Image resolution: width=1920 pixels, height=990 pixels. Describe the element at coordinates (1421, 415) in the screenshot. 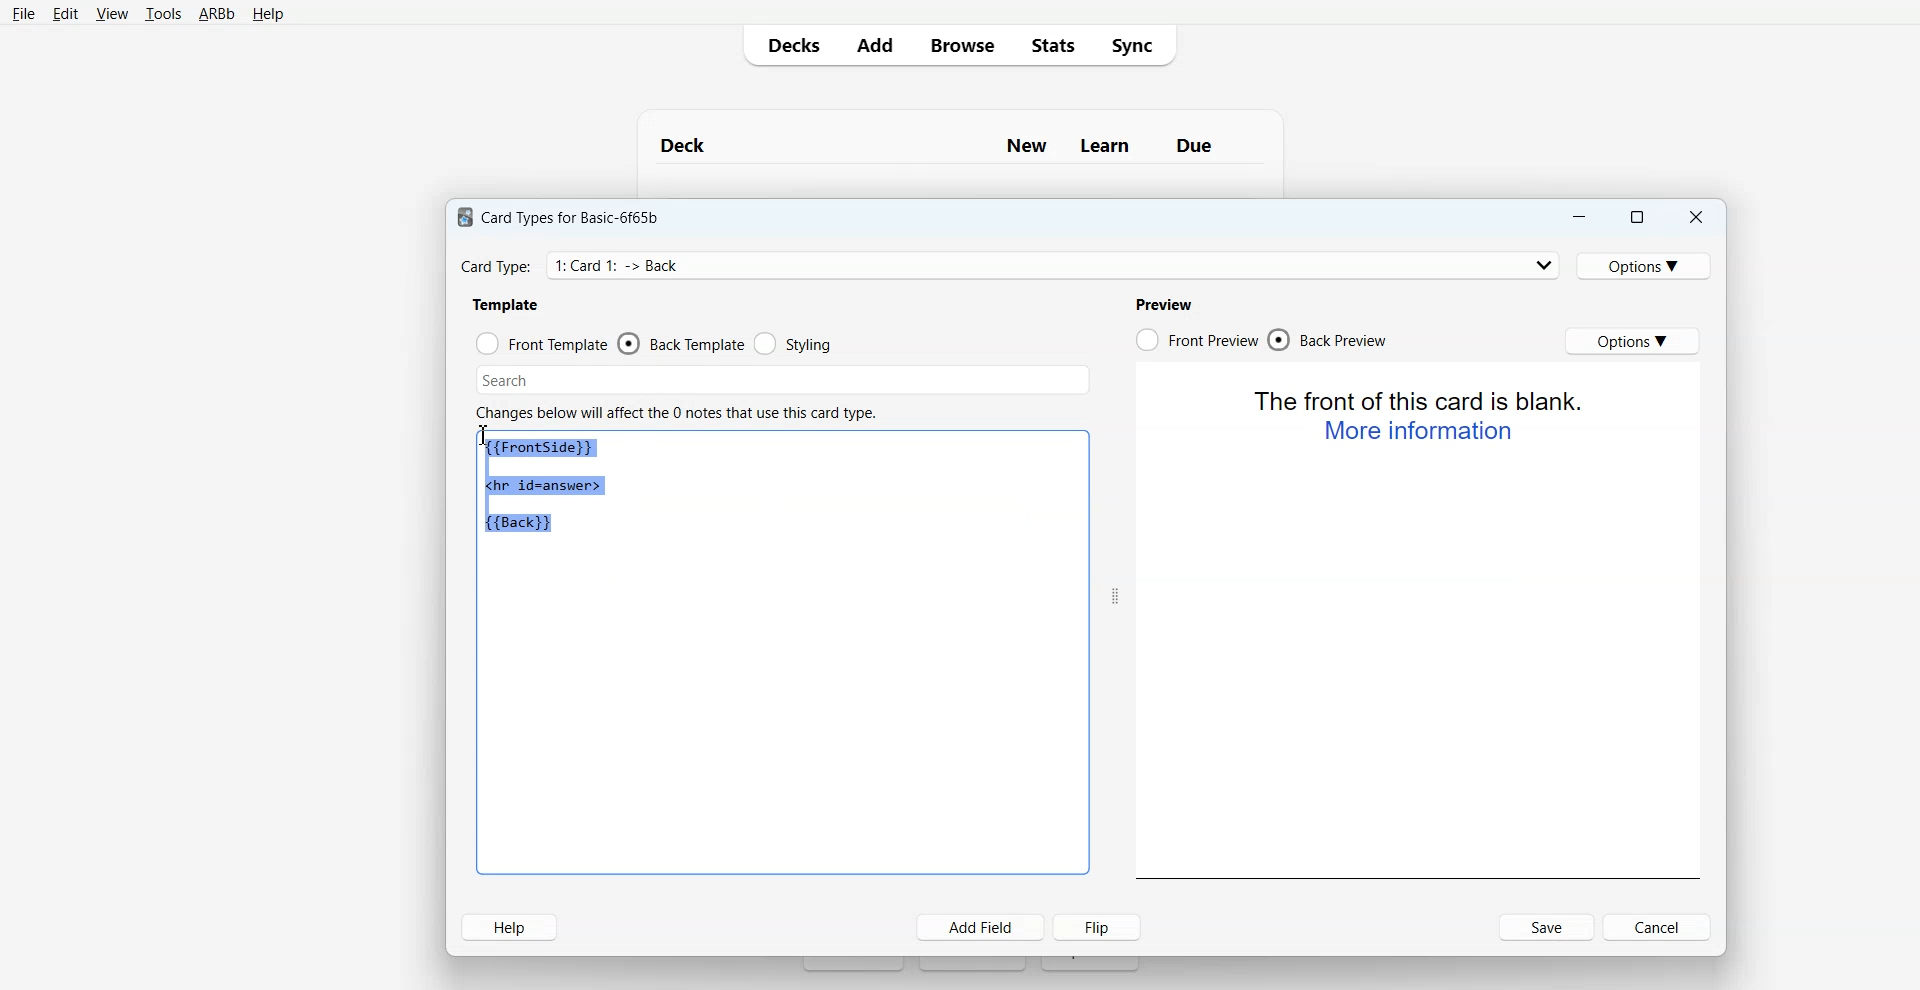

I see `Text 2` at that location.